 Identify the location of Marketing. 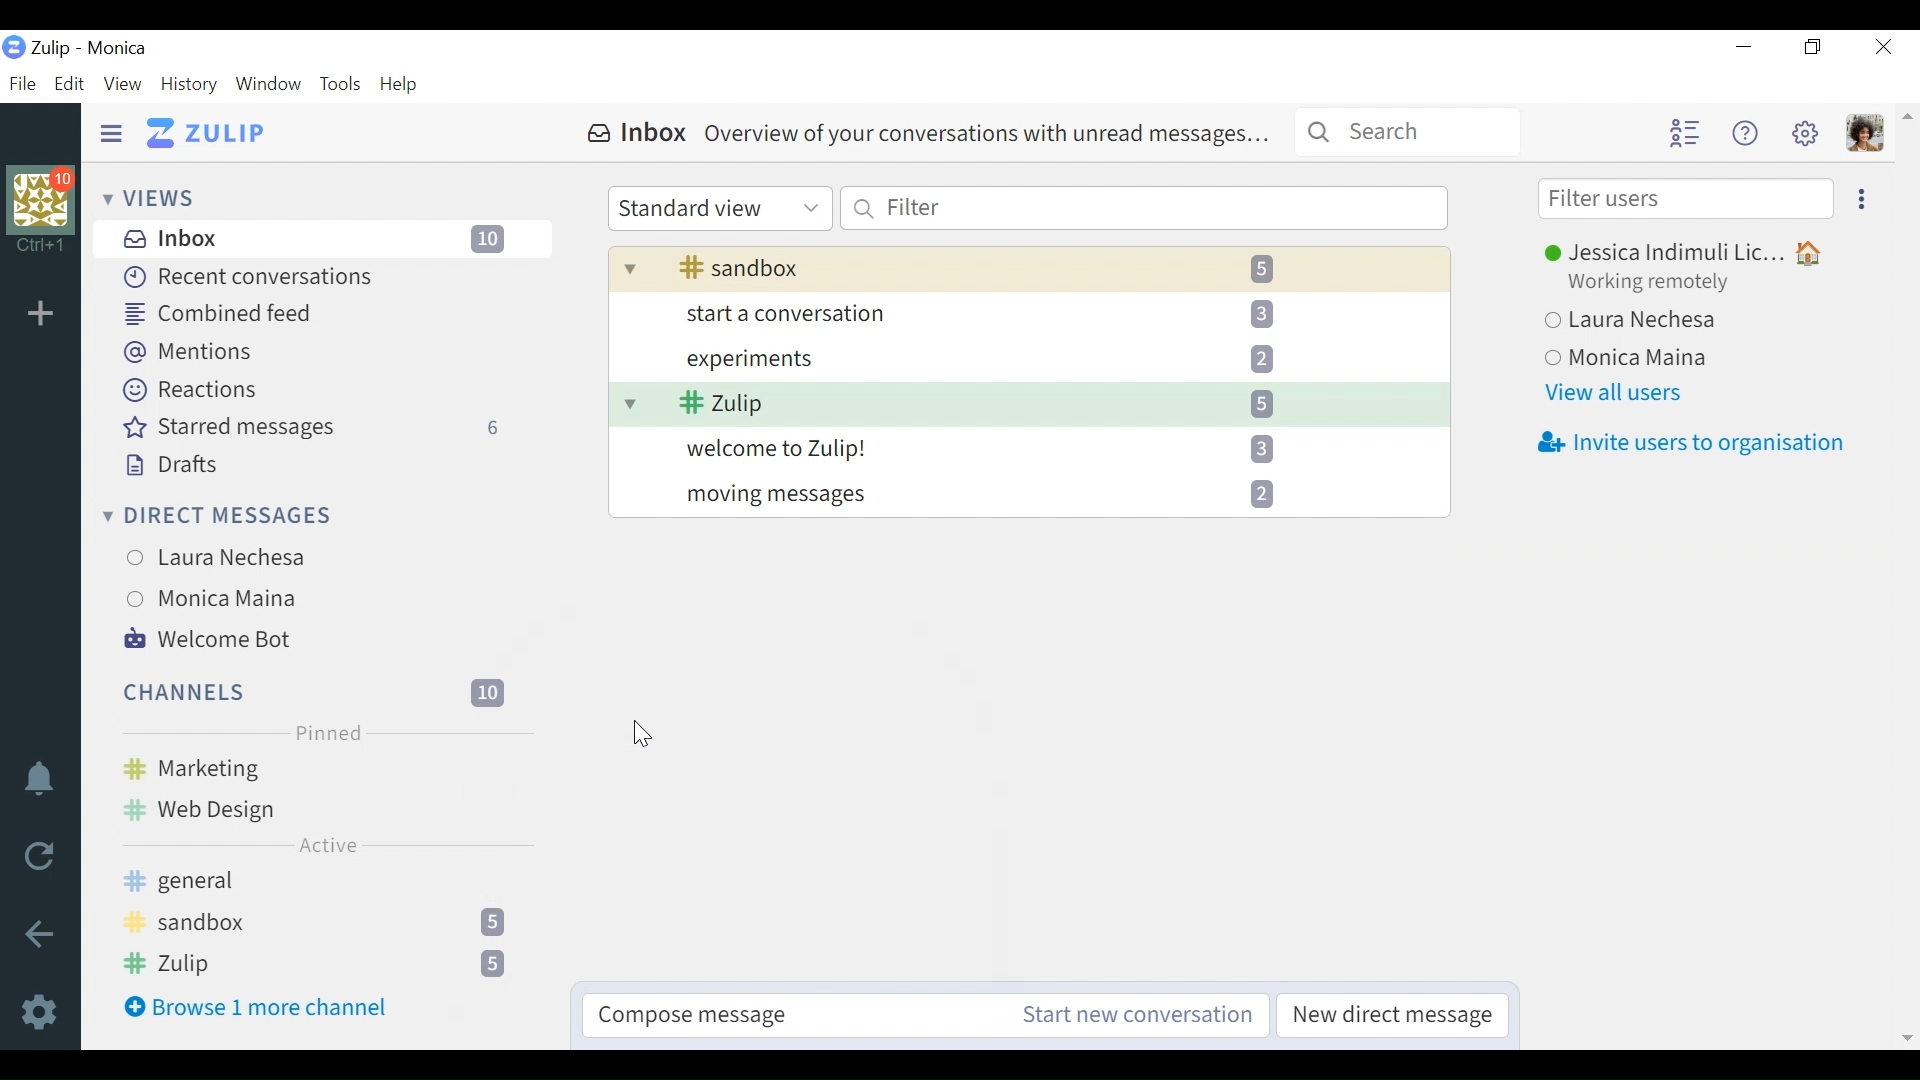
(314, 767).